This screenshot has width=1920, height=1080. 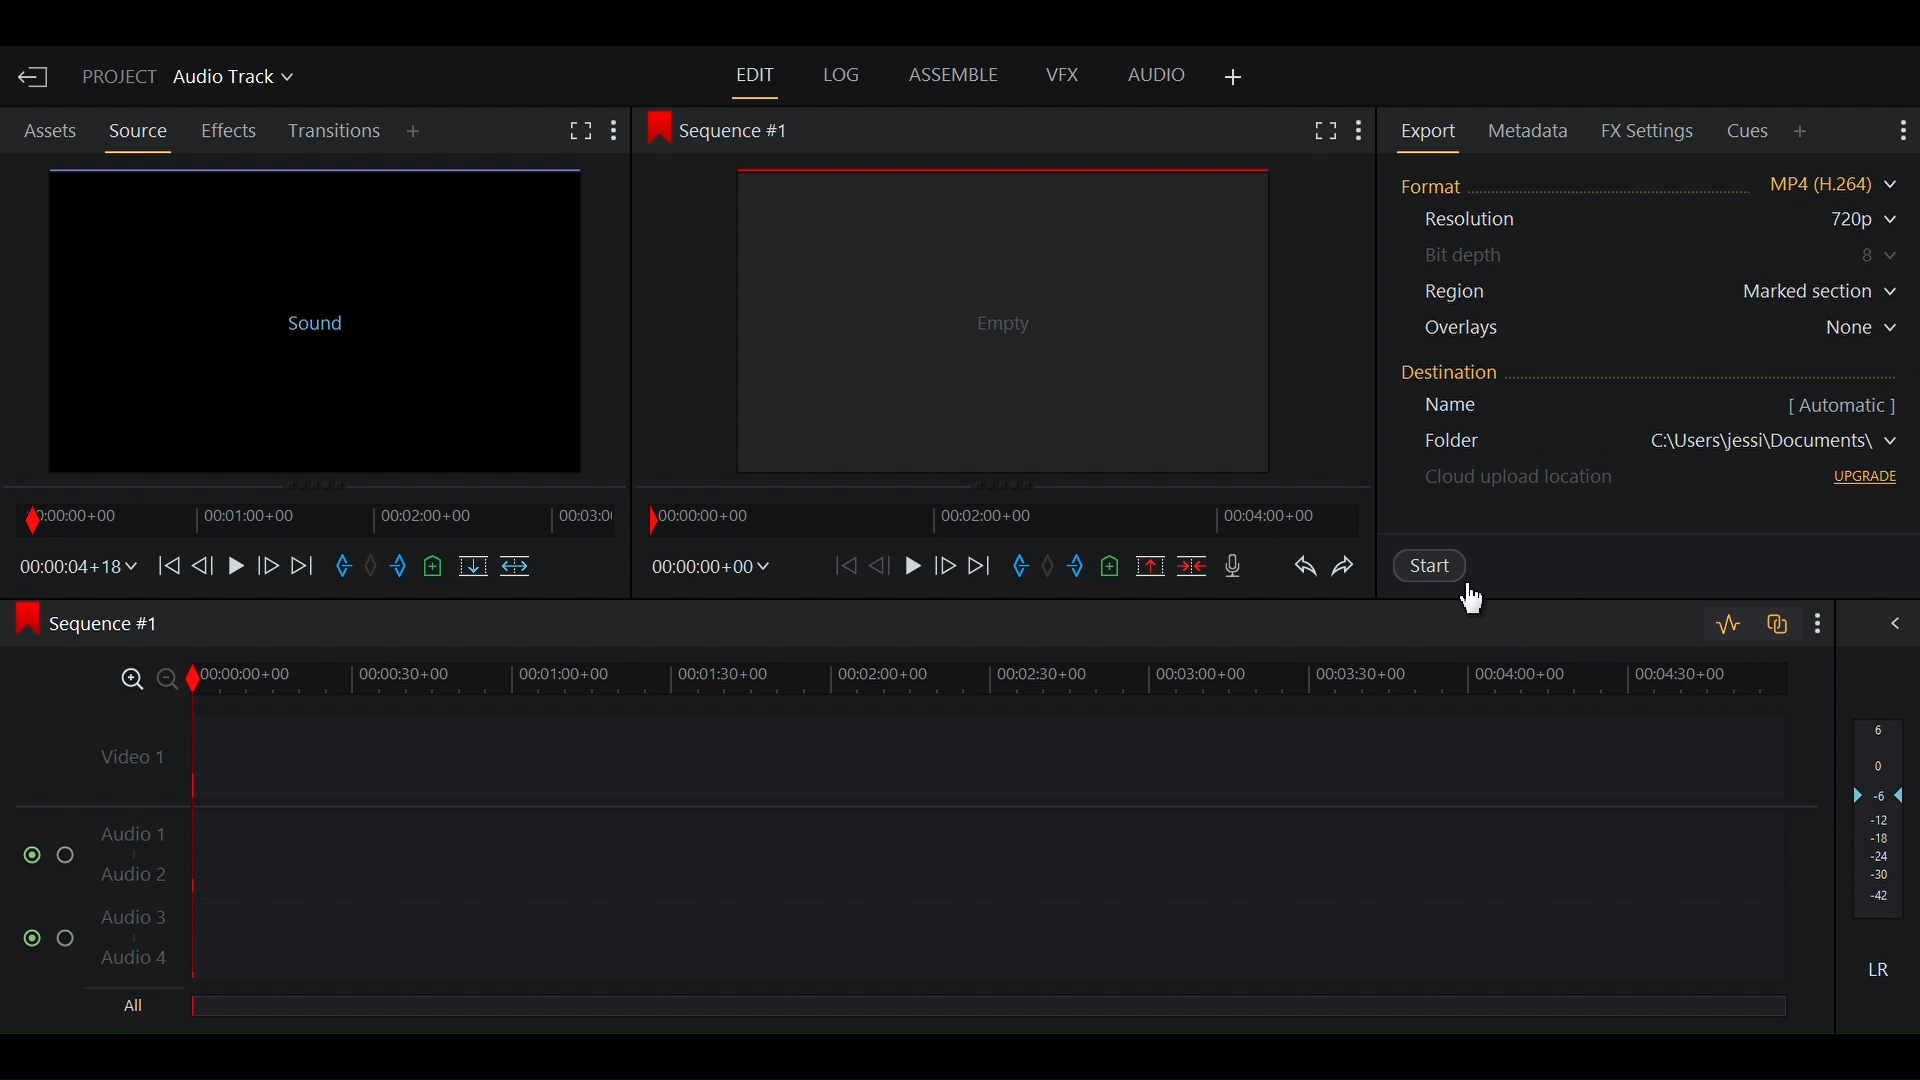 What do you see at coordinates (1727, 625) in the screenshot?
I see `Toggle audio editing levels` at bounding box center [1727, 625].